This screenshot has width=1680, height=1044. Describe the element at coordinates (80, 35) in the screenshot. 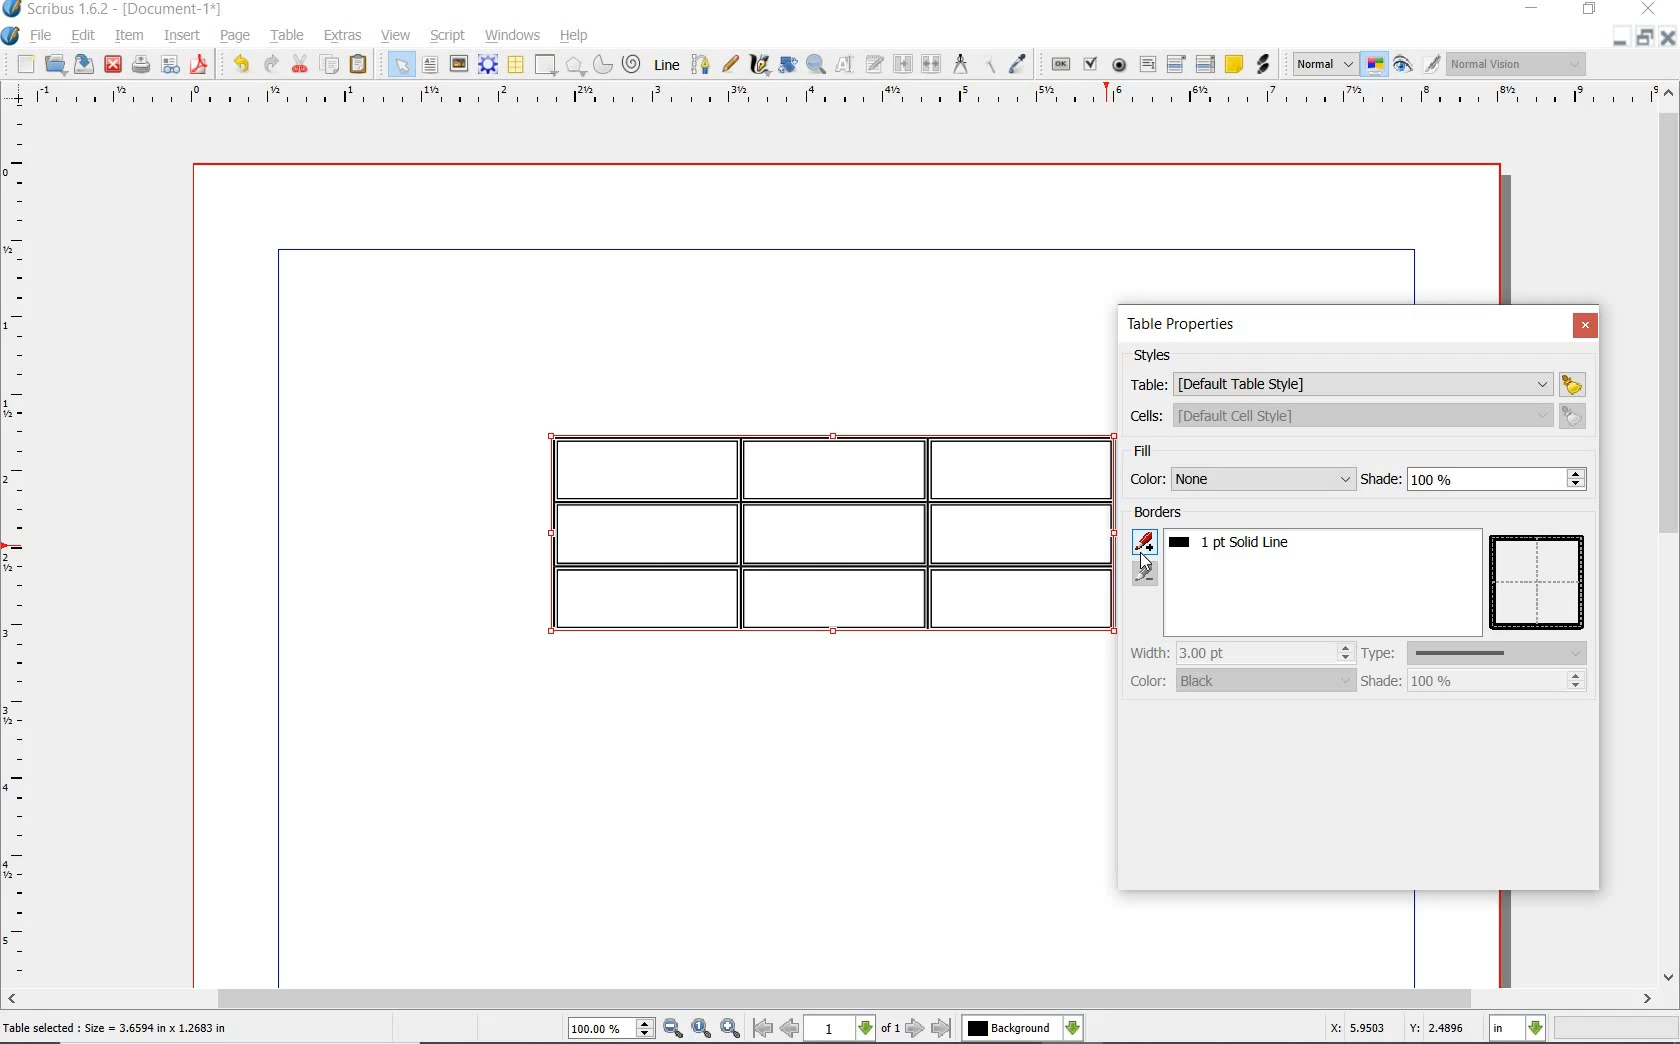

I see `edit` at that location.